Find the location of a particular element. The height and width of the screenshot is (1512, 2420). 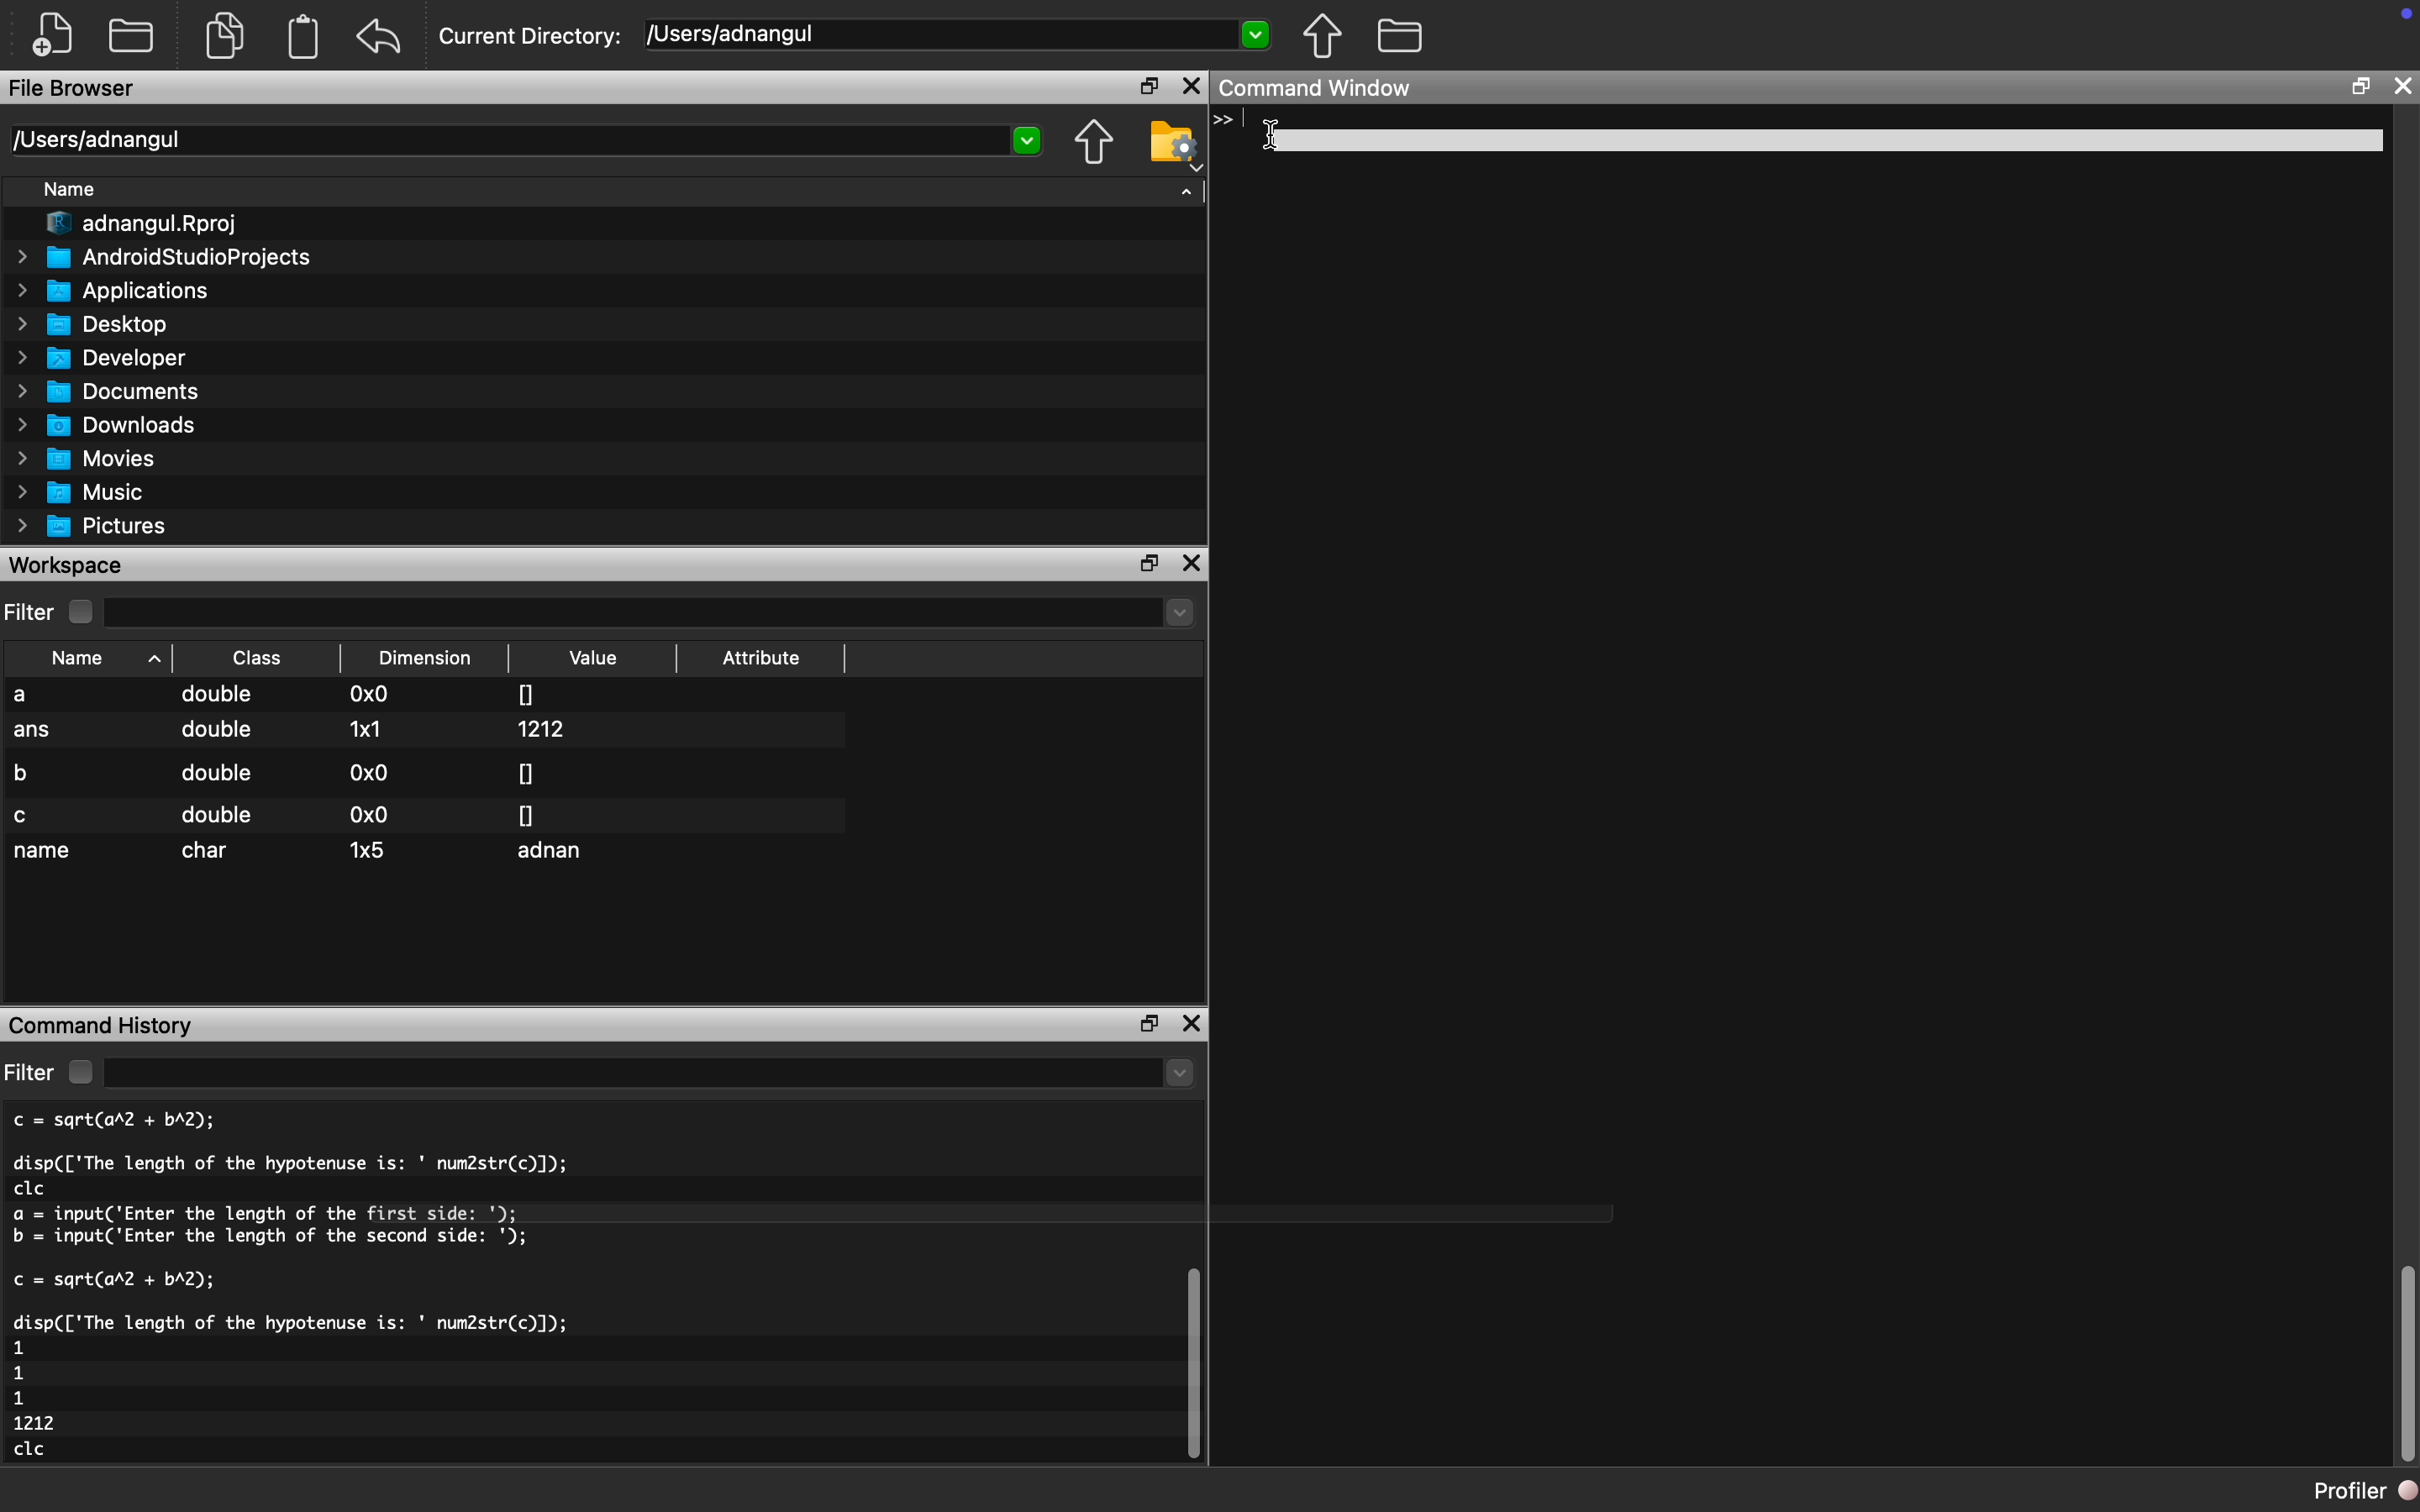

0 is located at coordinates (526, 772).